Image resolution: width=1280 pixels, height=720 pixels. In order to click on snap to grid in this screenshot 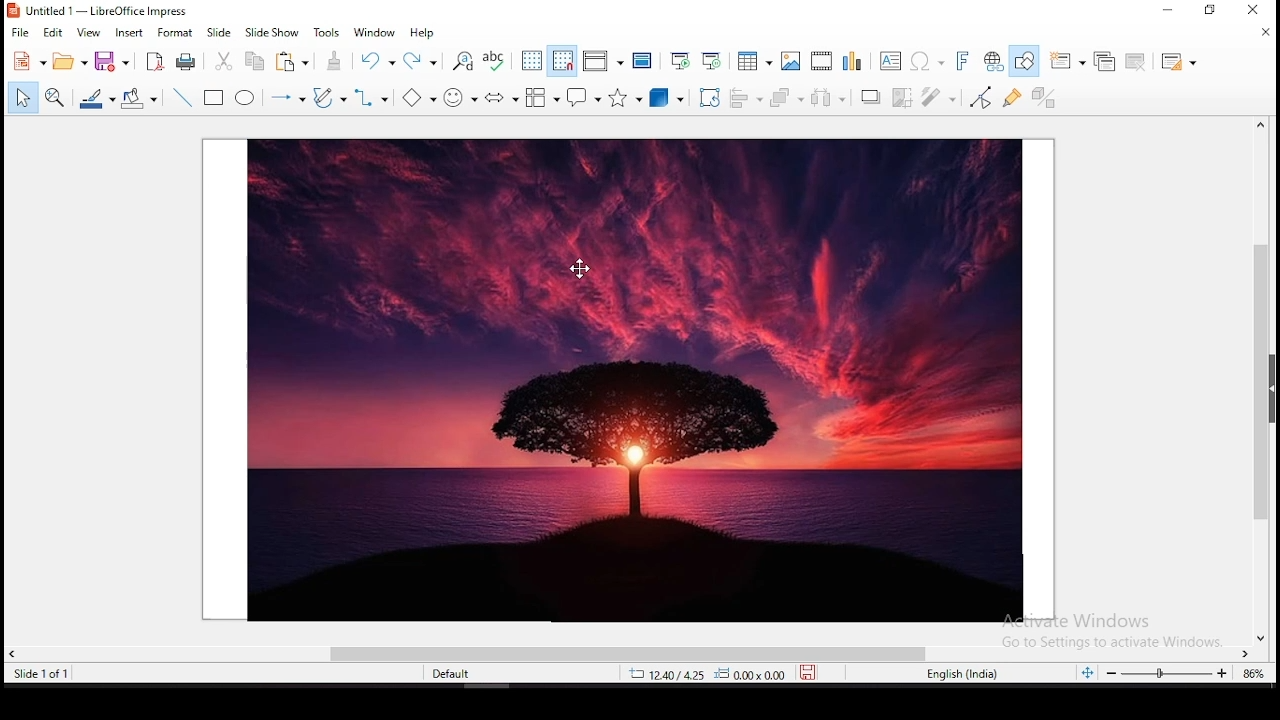, I will do `click(561, 62)`.